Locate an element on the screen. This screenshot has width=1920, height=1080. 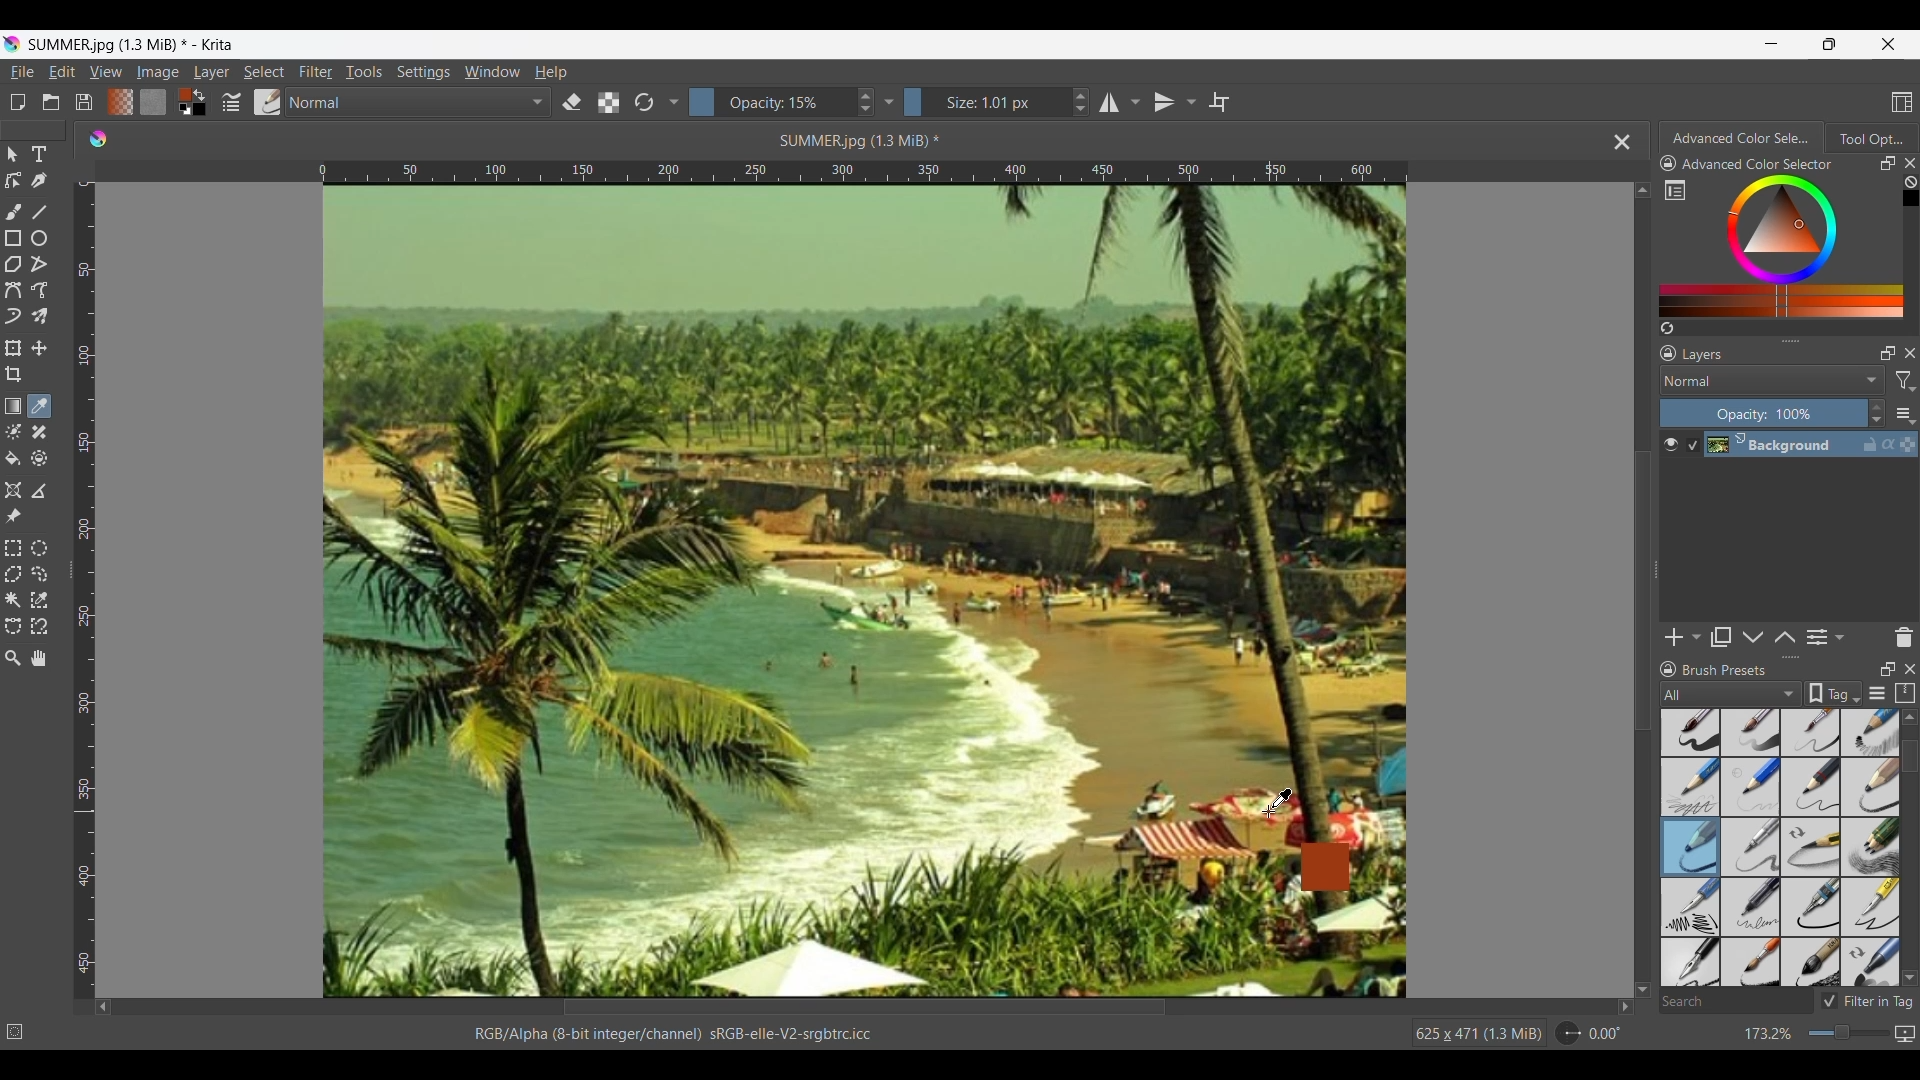
Similar color selection tool is located at coordinates (38, 600).